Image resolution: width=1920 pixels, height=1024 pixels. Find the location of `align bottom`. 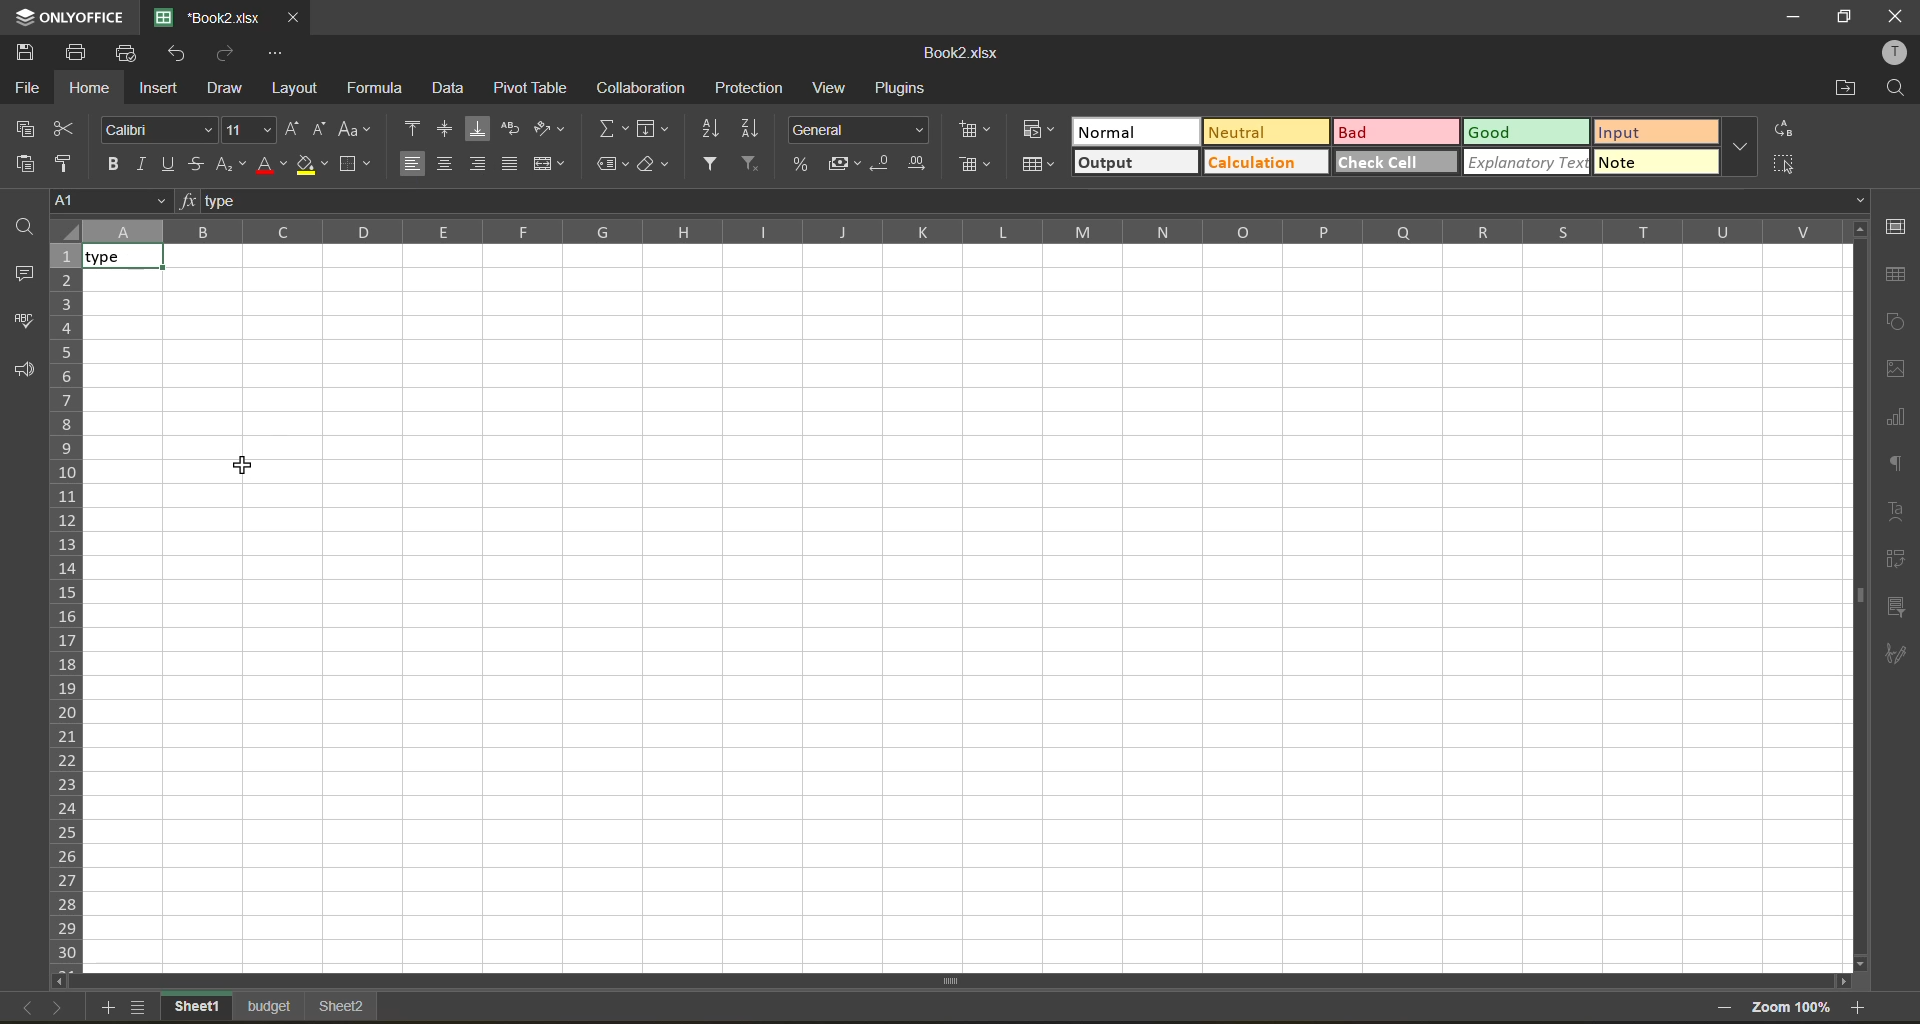

align bottom is located at coordinates (477, 129).